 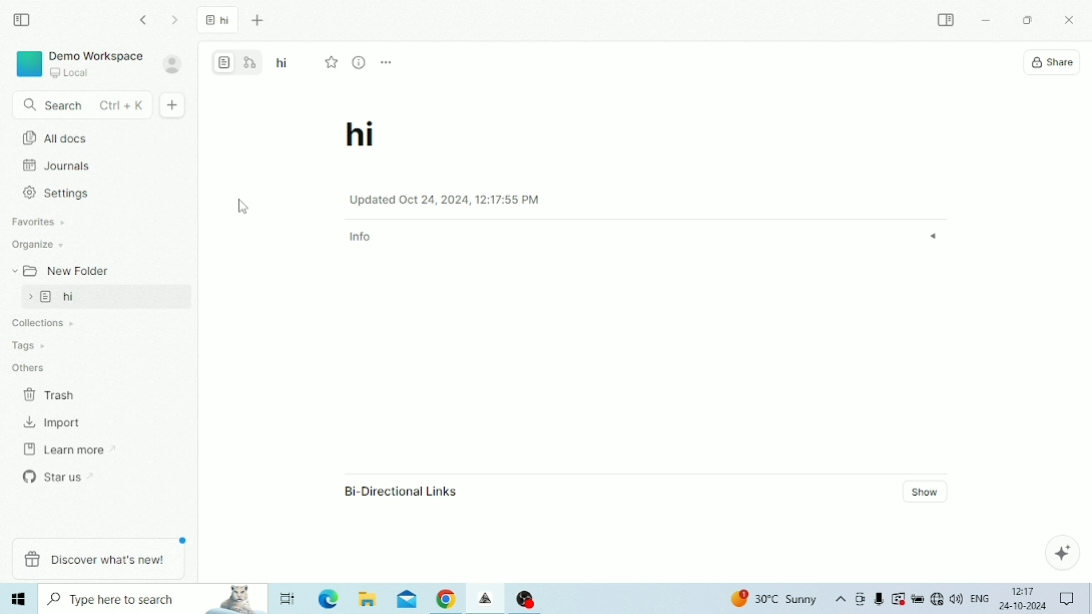 What do you see at coordinates (61, 475) in the screenshot?
I see `Star us` at bounding box center [61, 475].